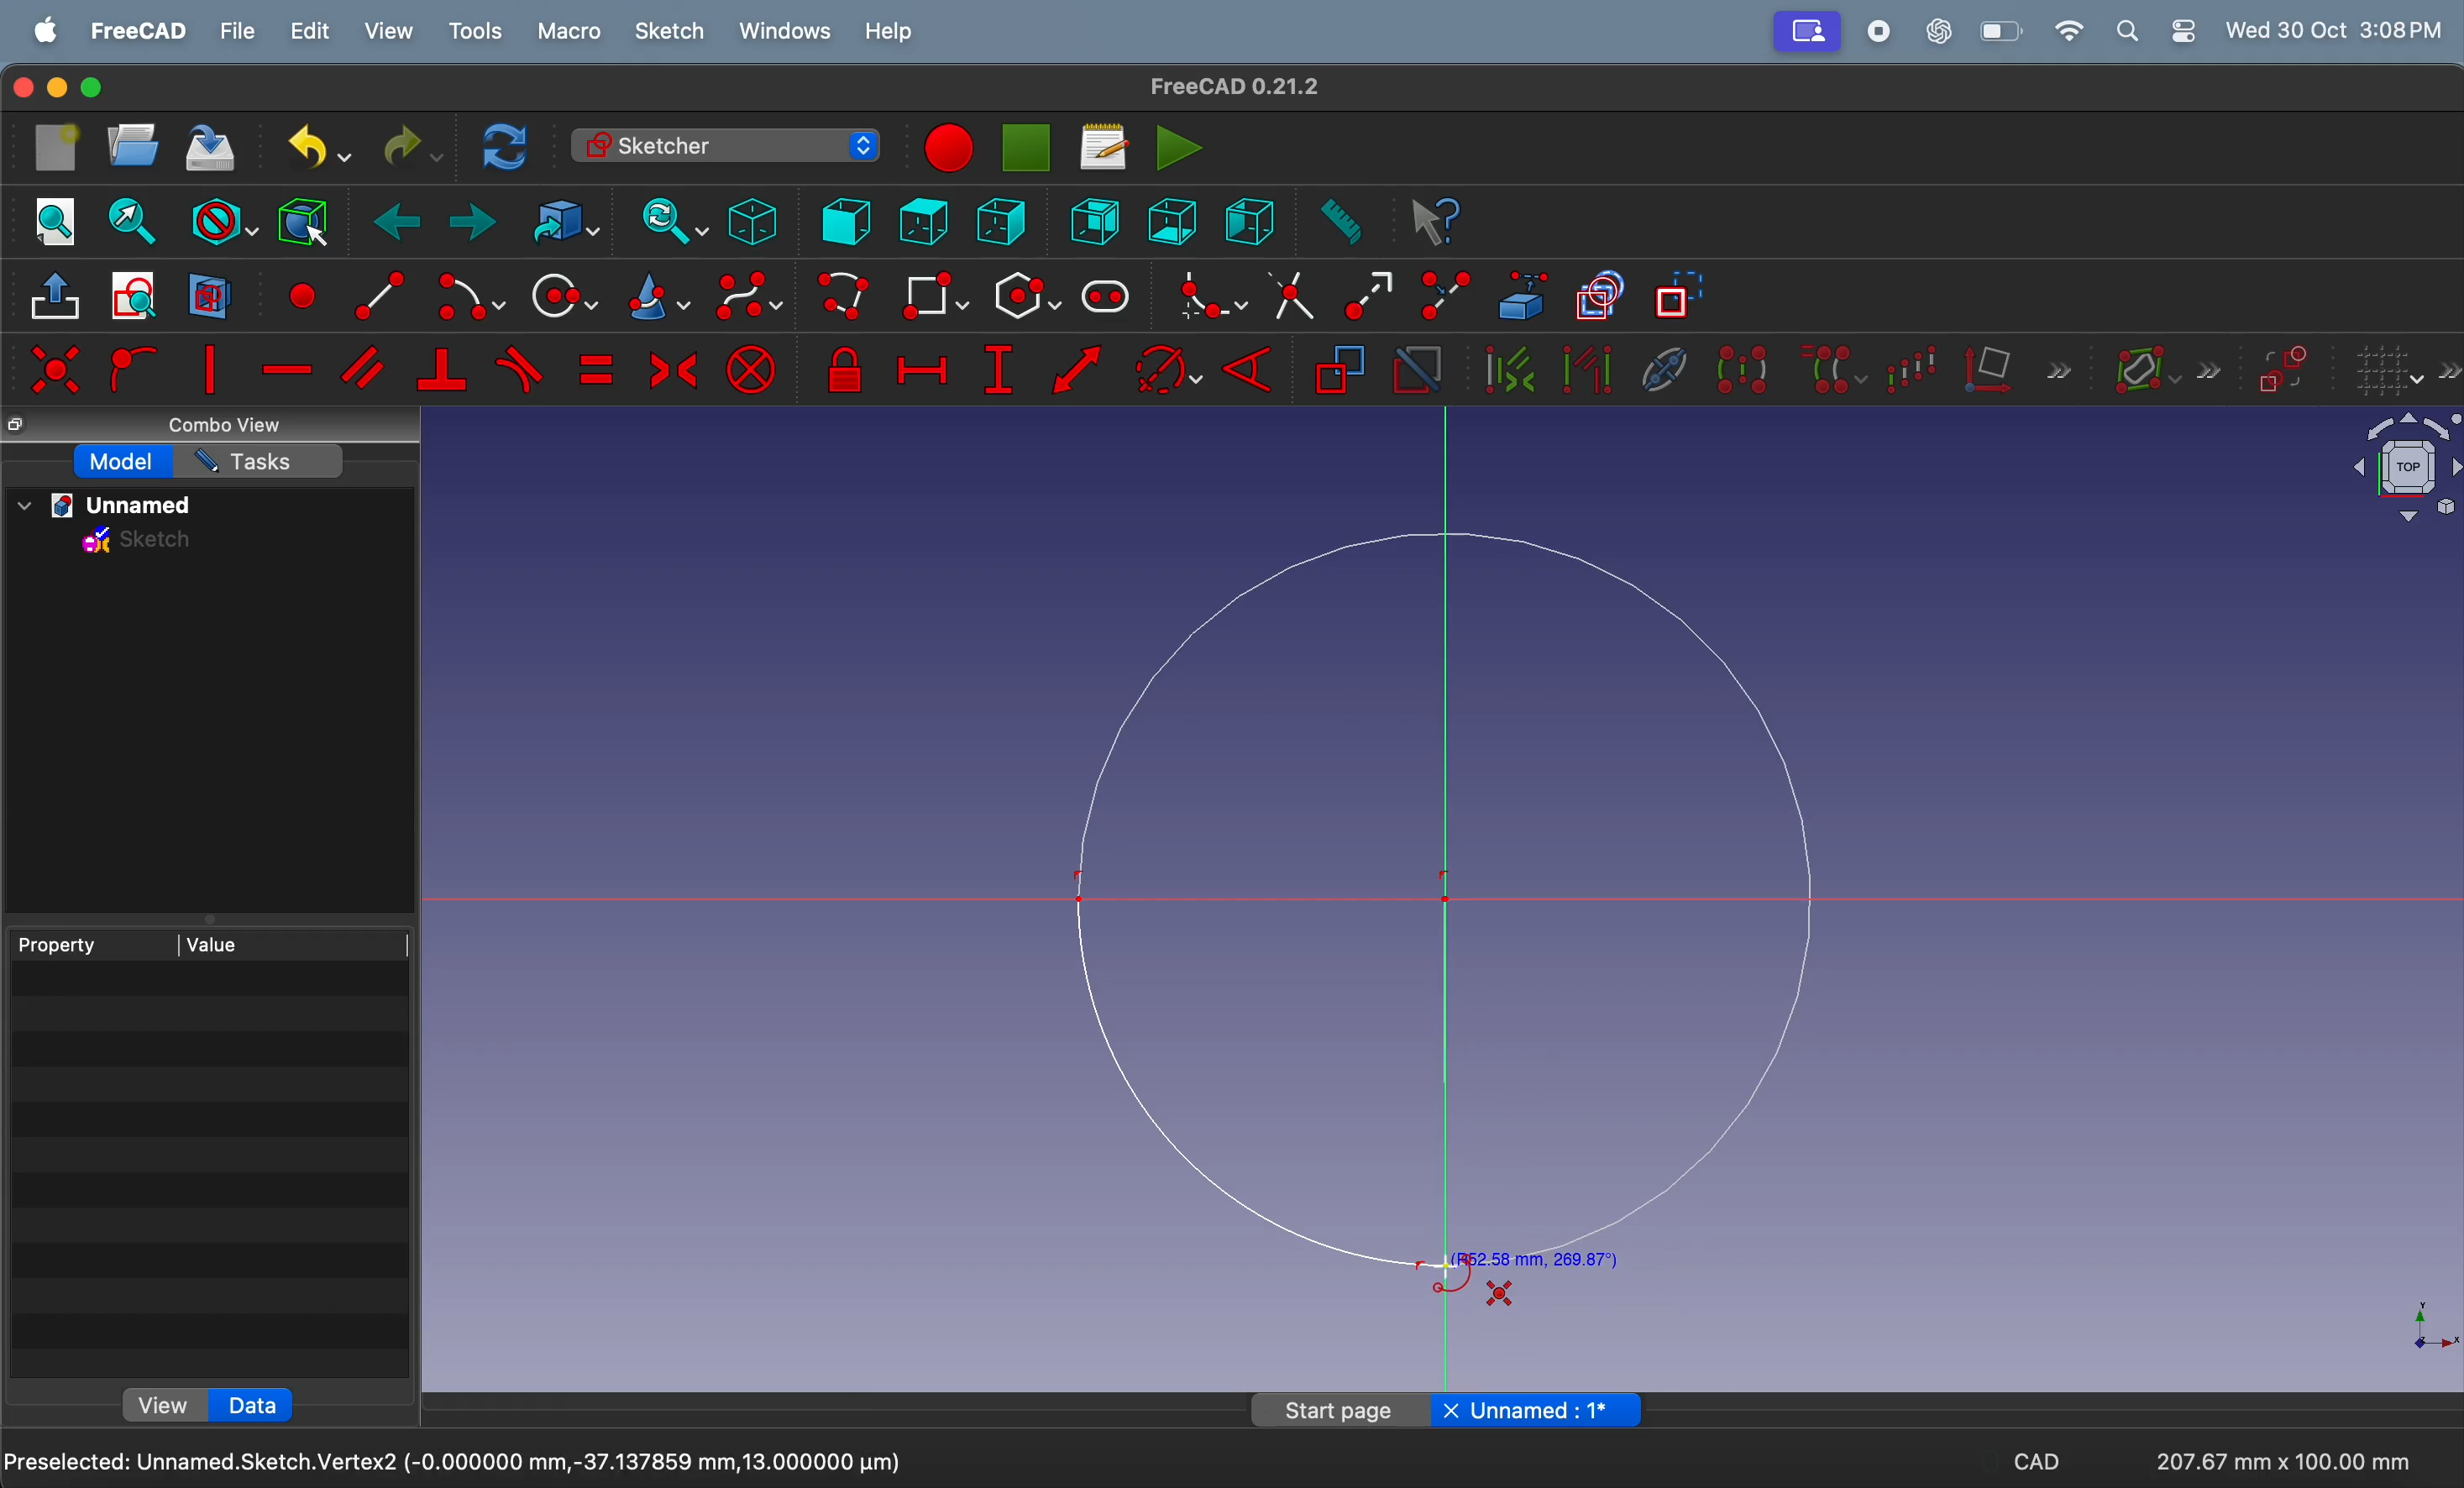 Image resolution: width=2464 pixels, height=1488 pixels. Describe the element at coordinates (313, 32) in the screenshot. I see `edit` at that location.